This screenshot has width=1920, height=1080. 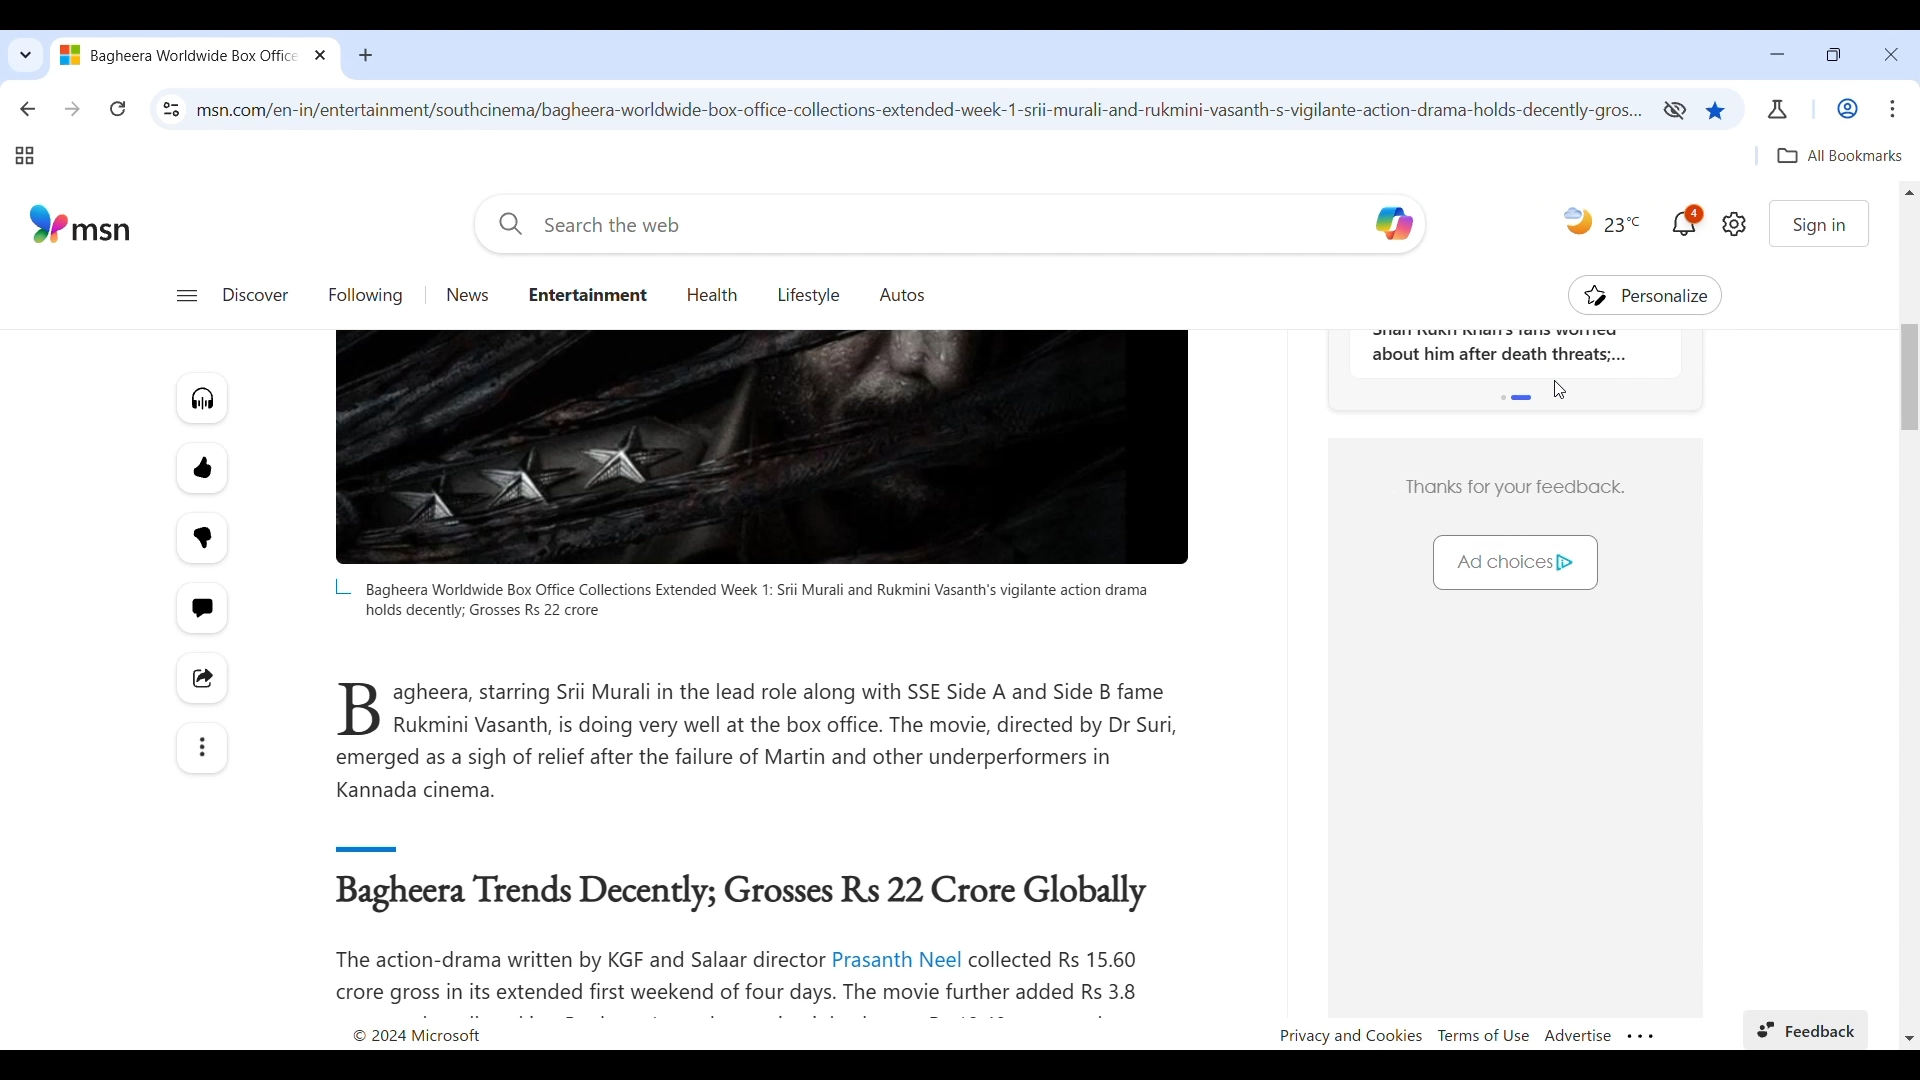 What do you see at coordinates (430, 1035) in the screenshot?
I see `copyright 2024 microsoft` at bounding box center [430, 1035].